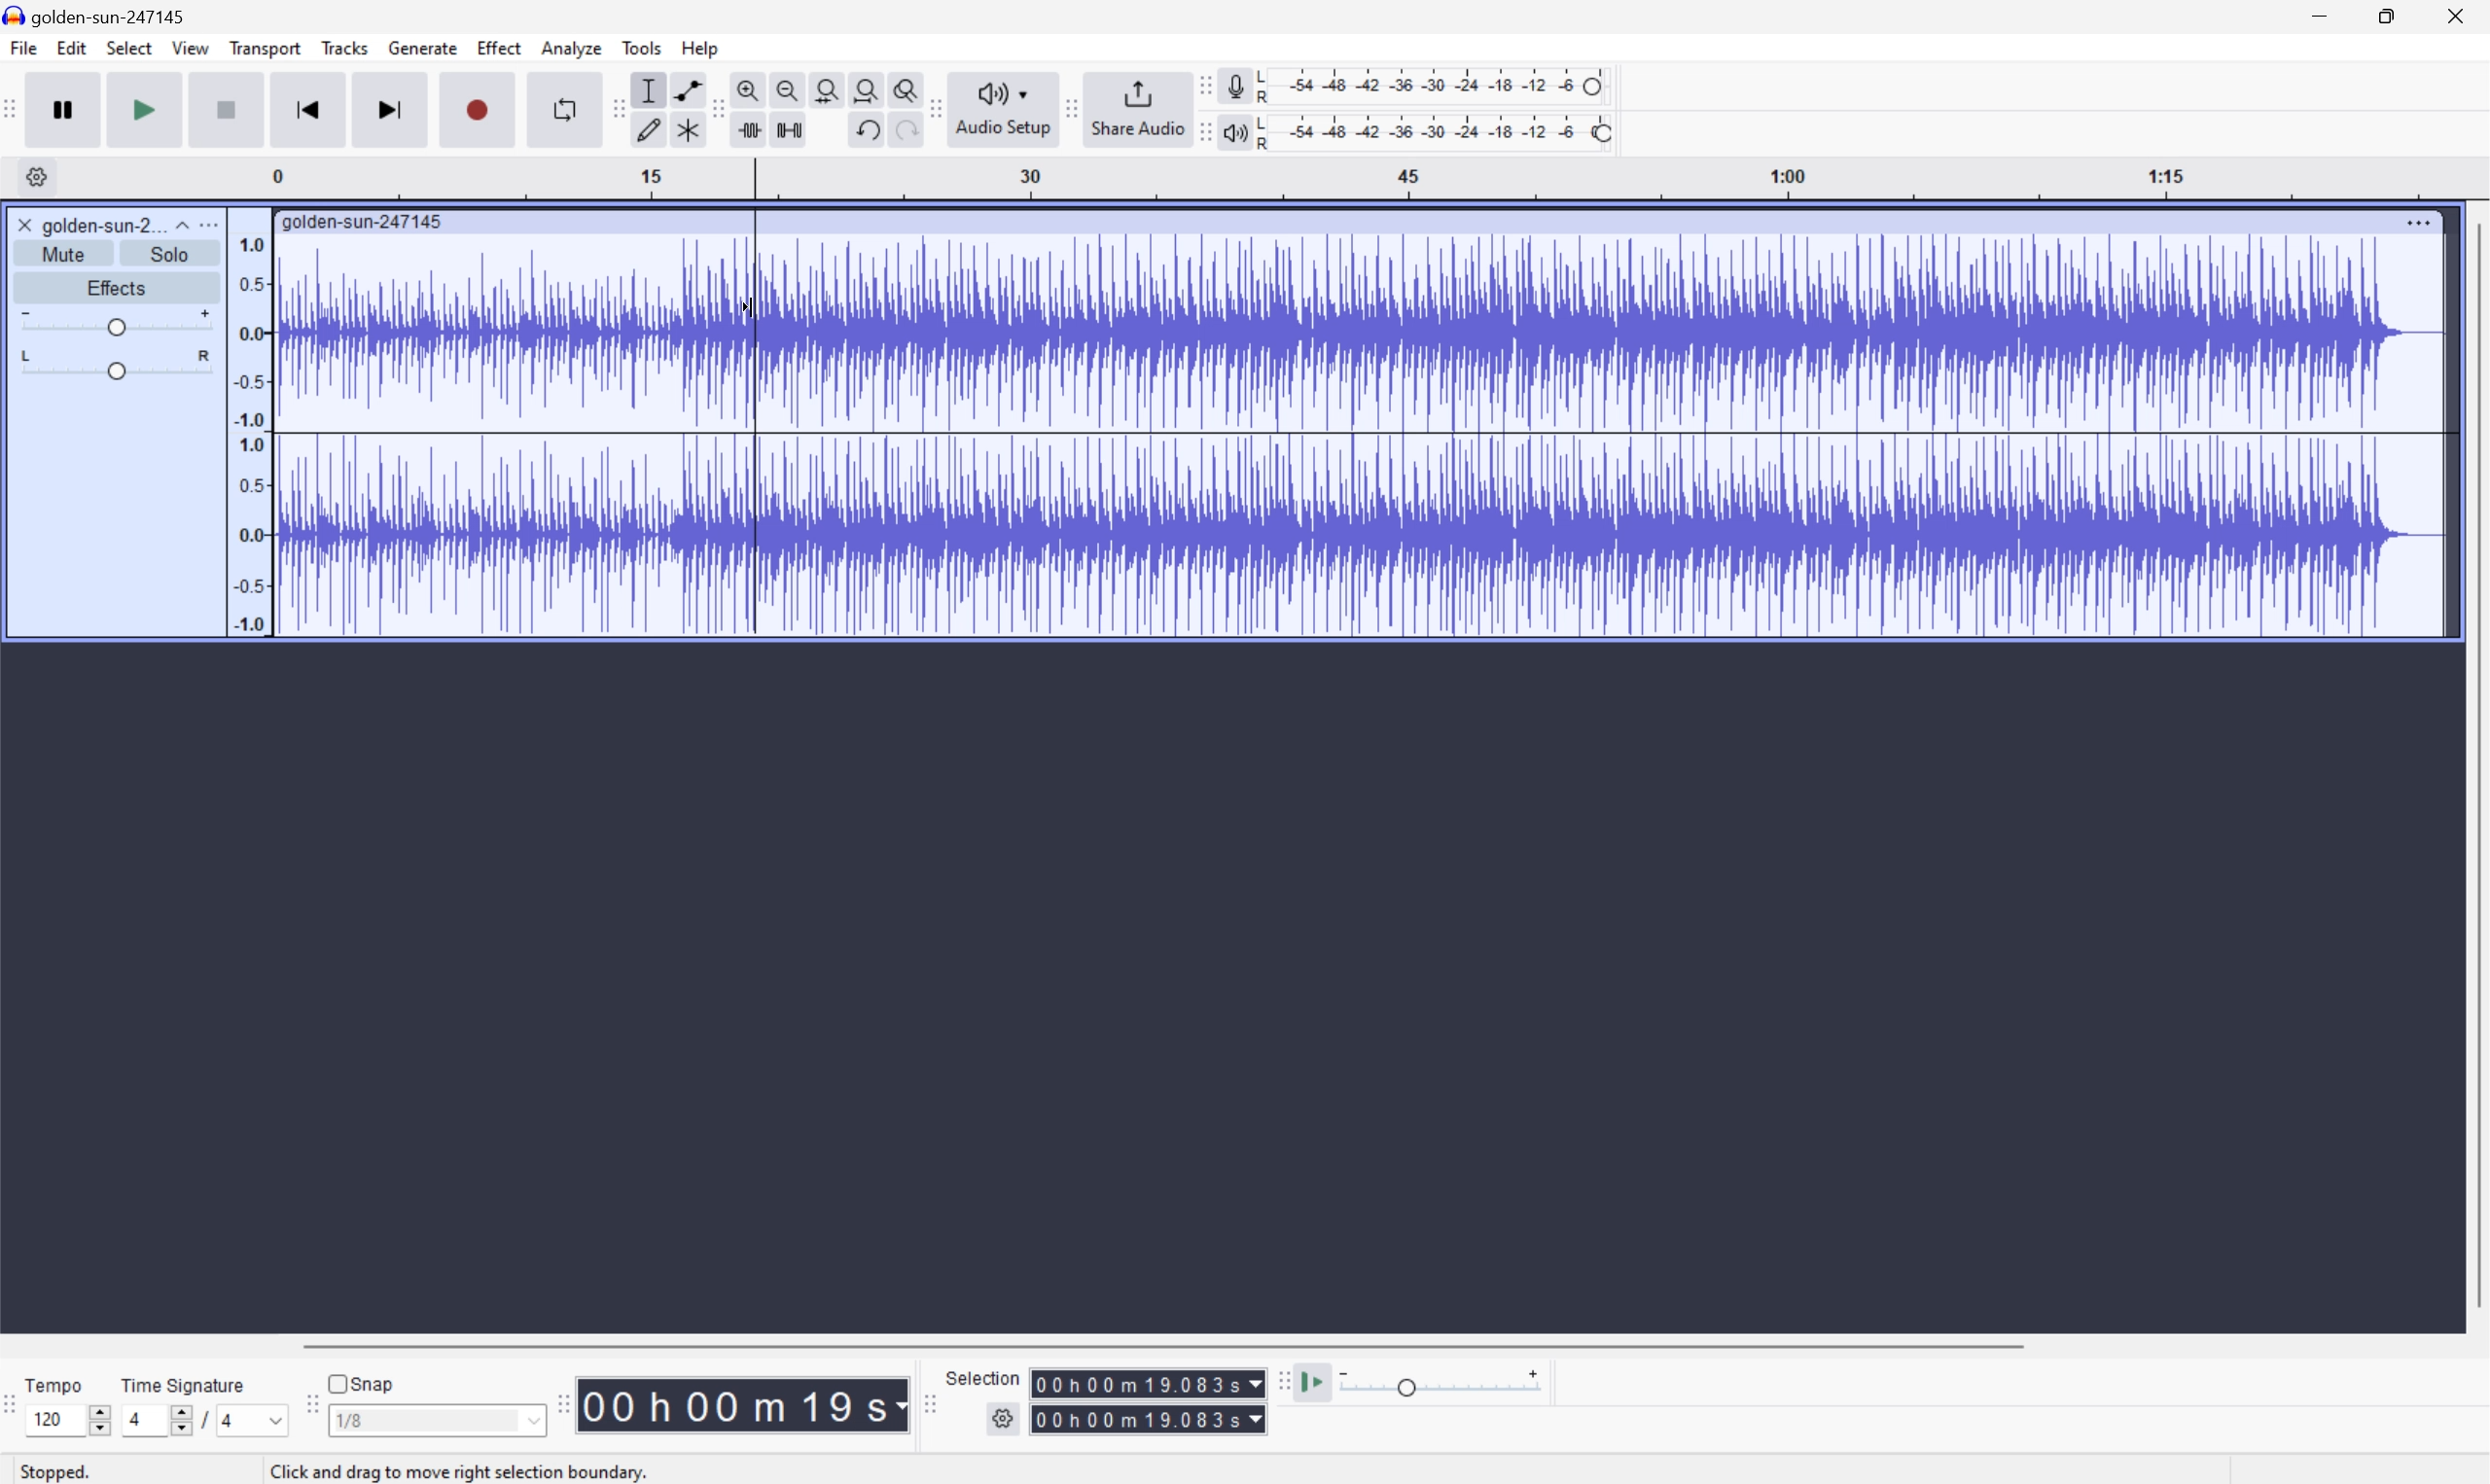 The image size is (2490, 1484). Describe the element at coordinates (1072, 106) in the screenshot. I see `Audacity Share audio toolbar` at that location.